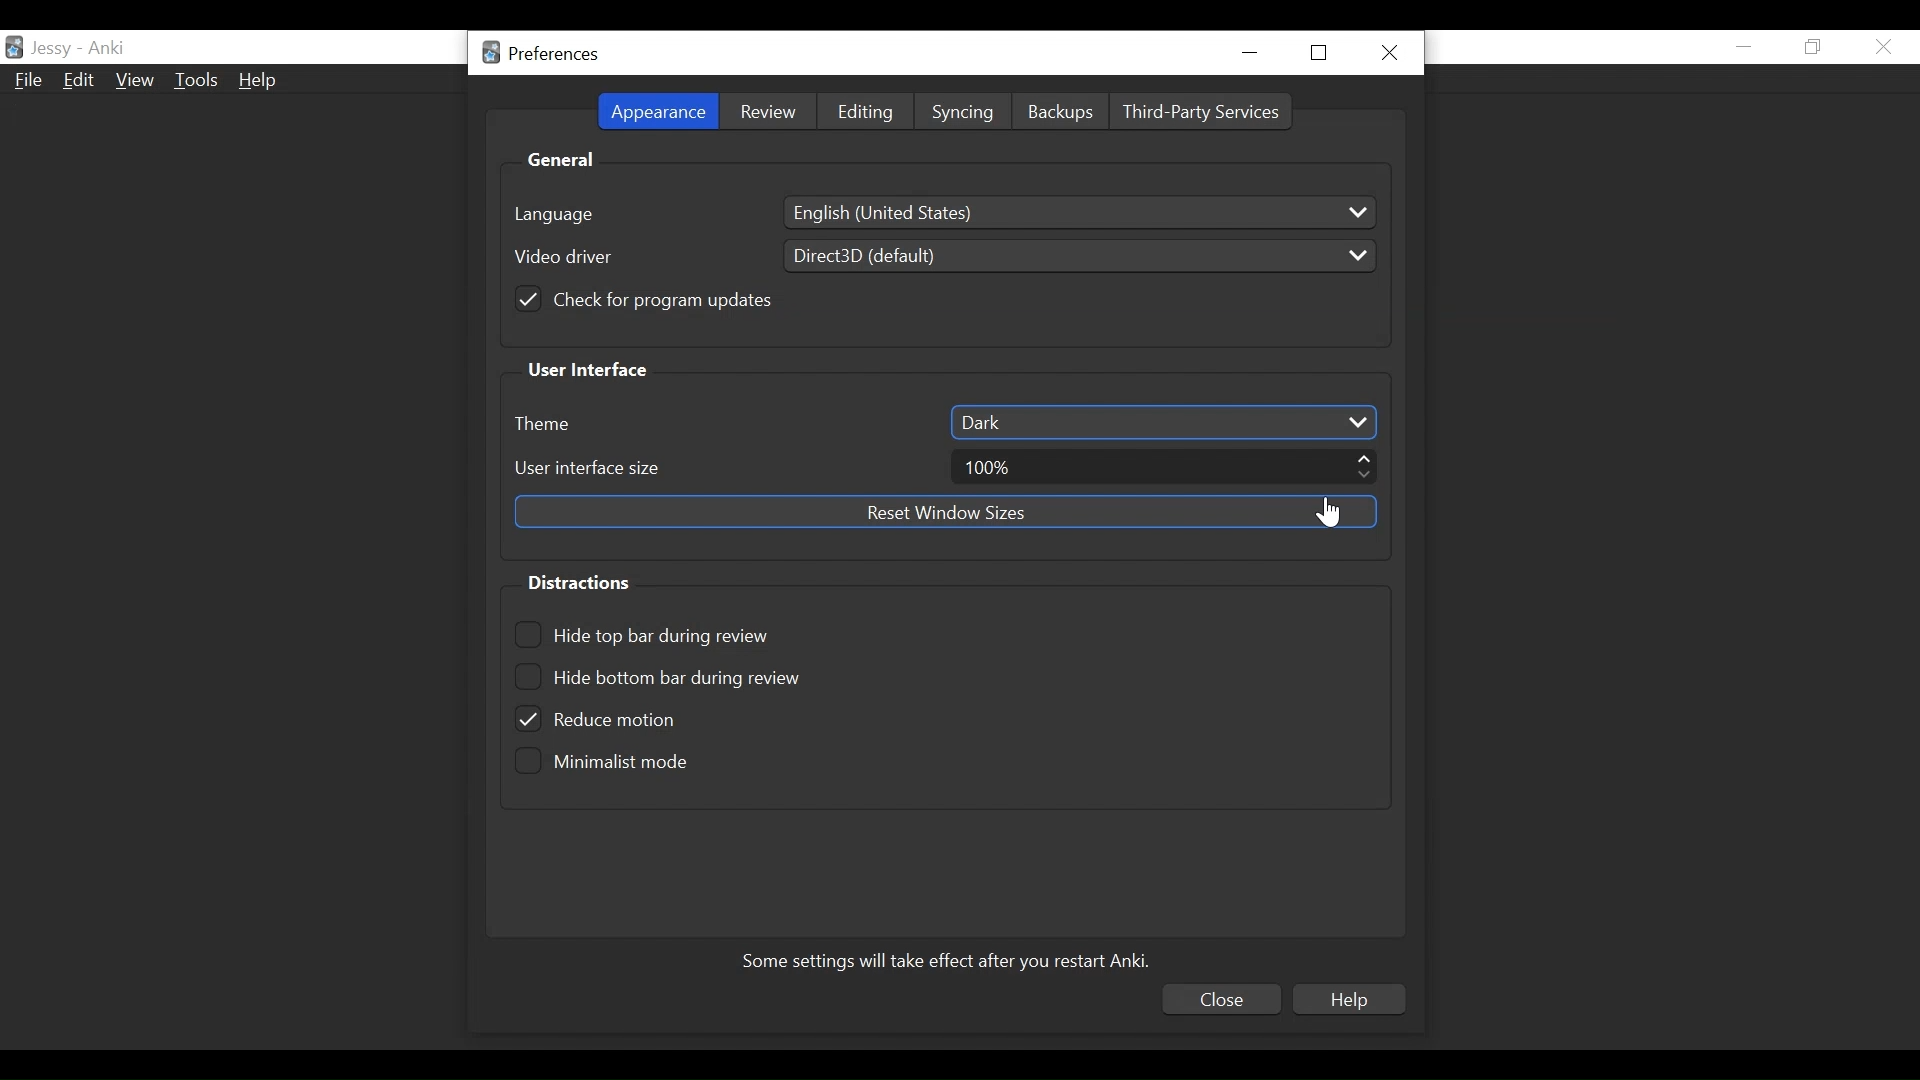  Describe the element at coordinates (133, 78) in the screenshot. I see `View` at that location.